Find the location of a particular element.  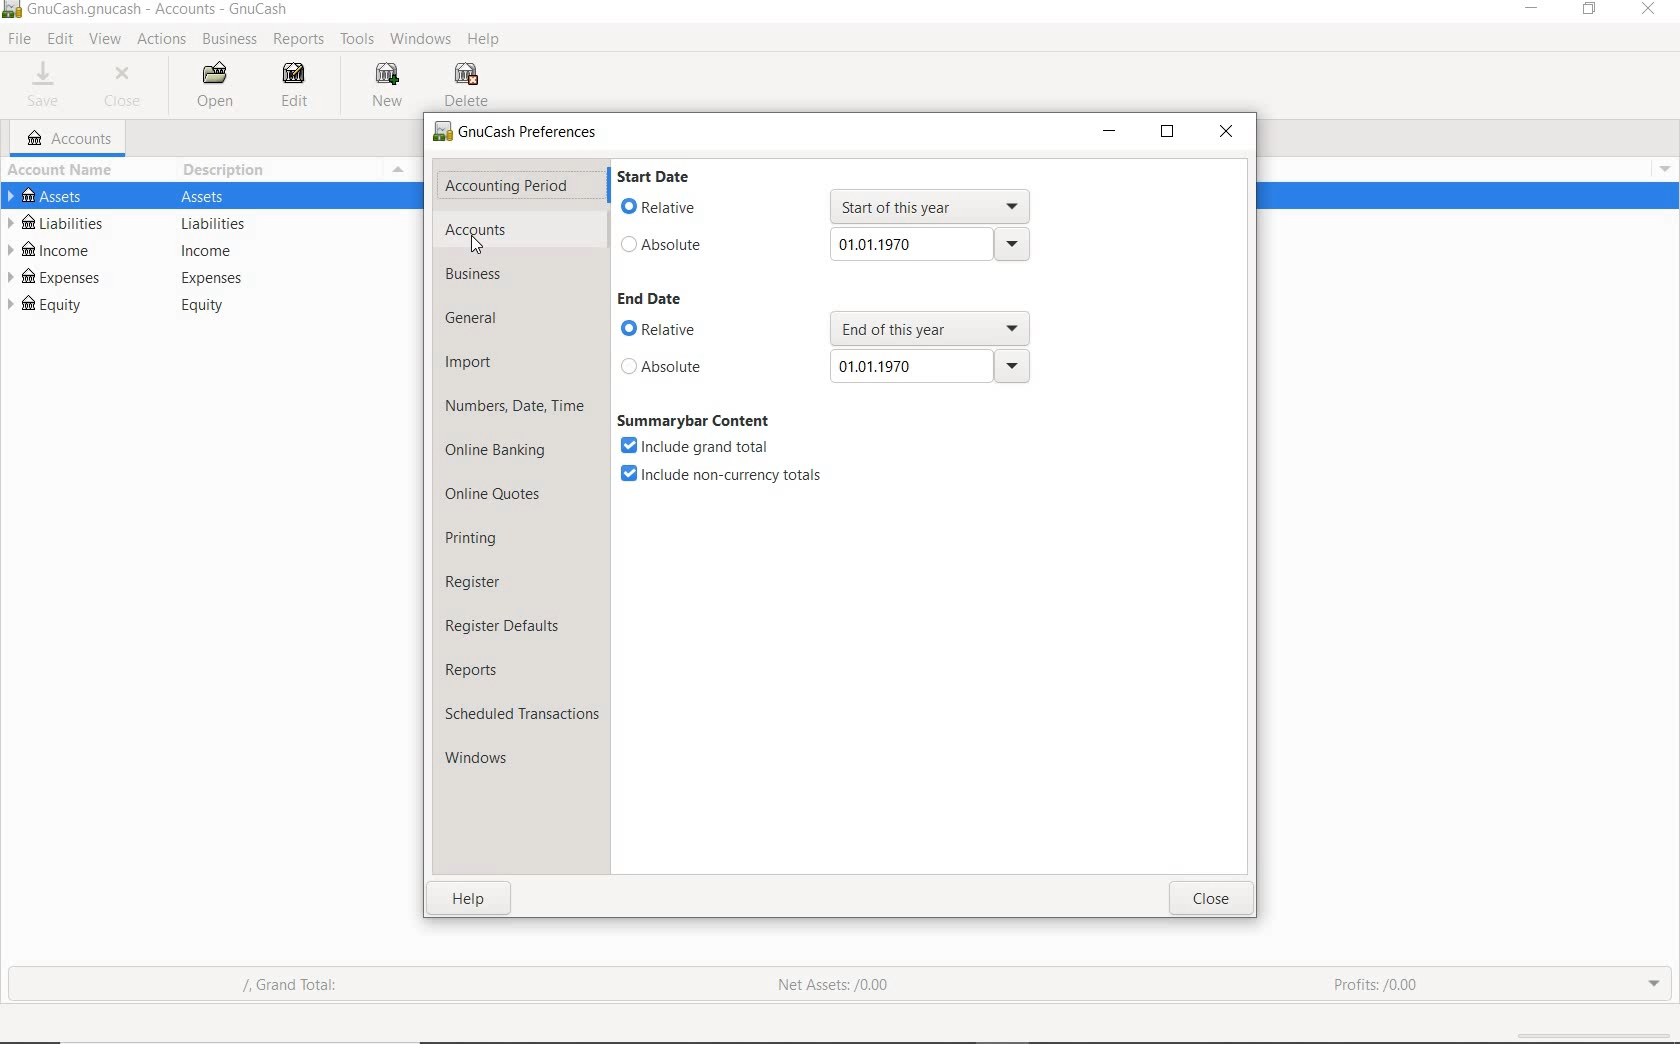

scheduled transactions is located at coordinates (521, 714).